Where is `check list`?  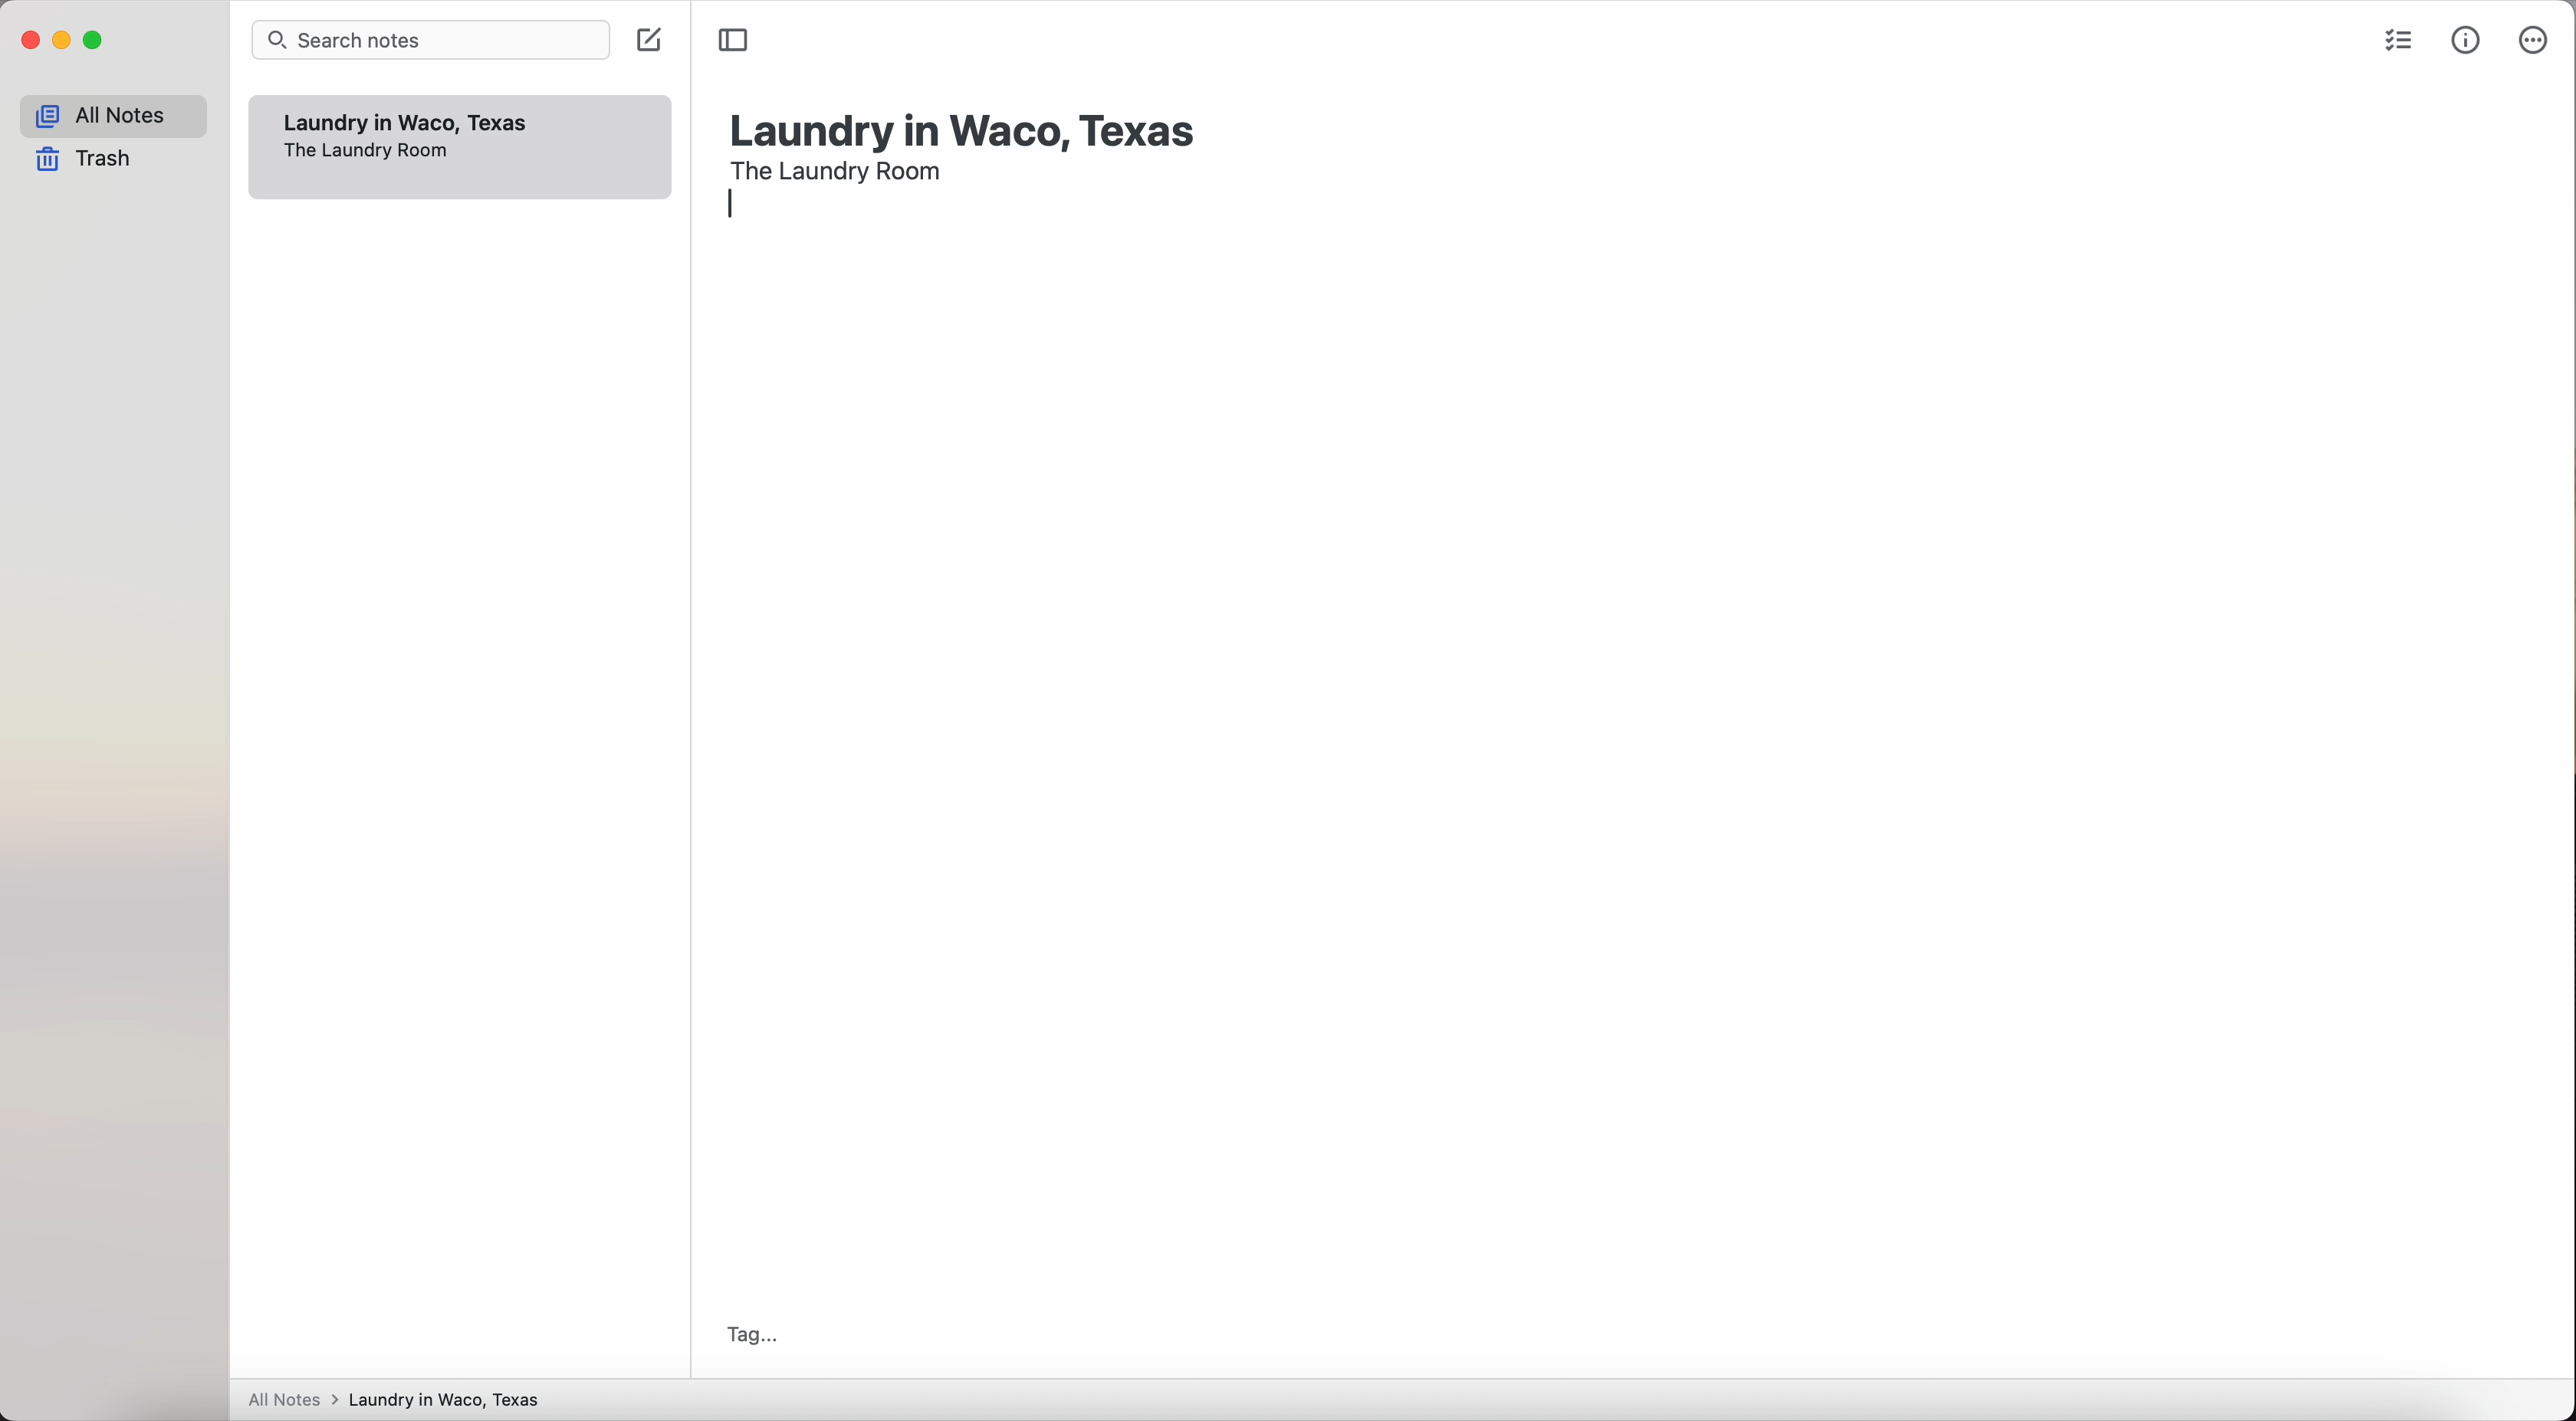 check list is located at coordinates (2394, 44).